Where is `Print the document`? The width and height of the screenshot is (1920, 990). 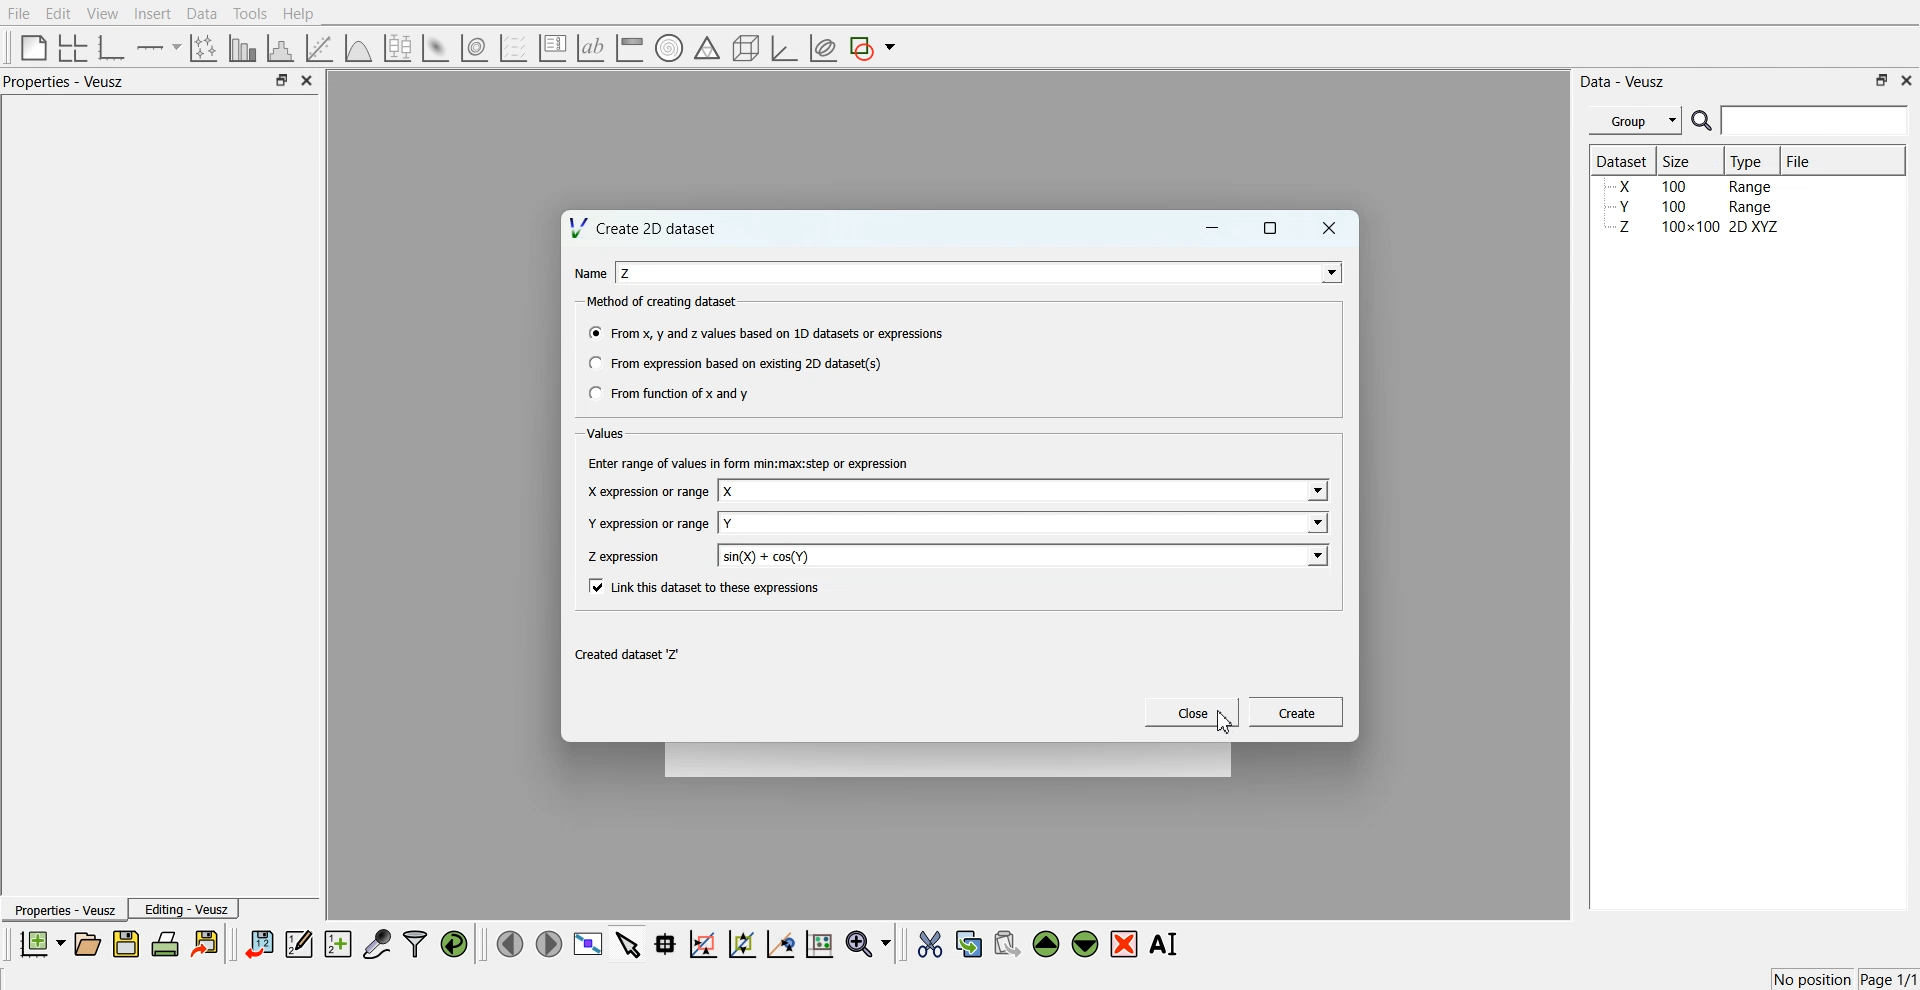
Print the document is located at coordinates (164, 943).